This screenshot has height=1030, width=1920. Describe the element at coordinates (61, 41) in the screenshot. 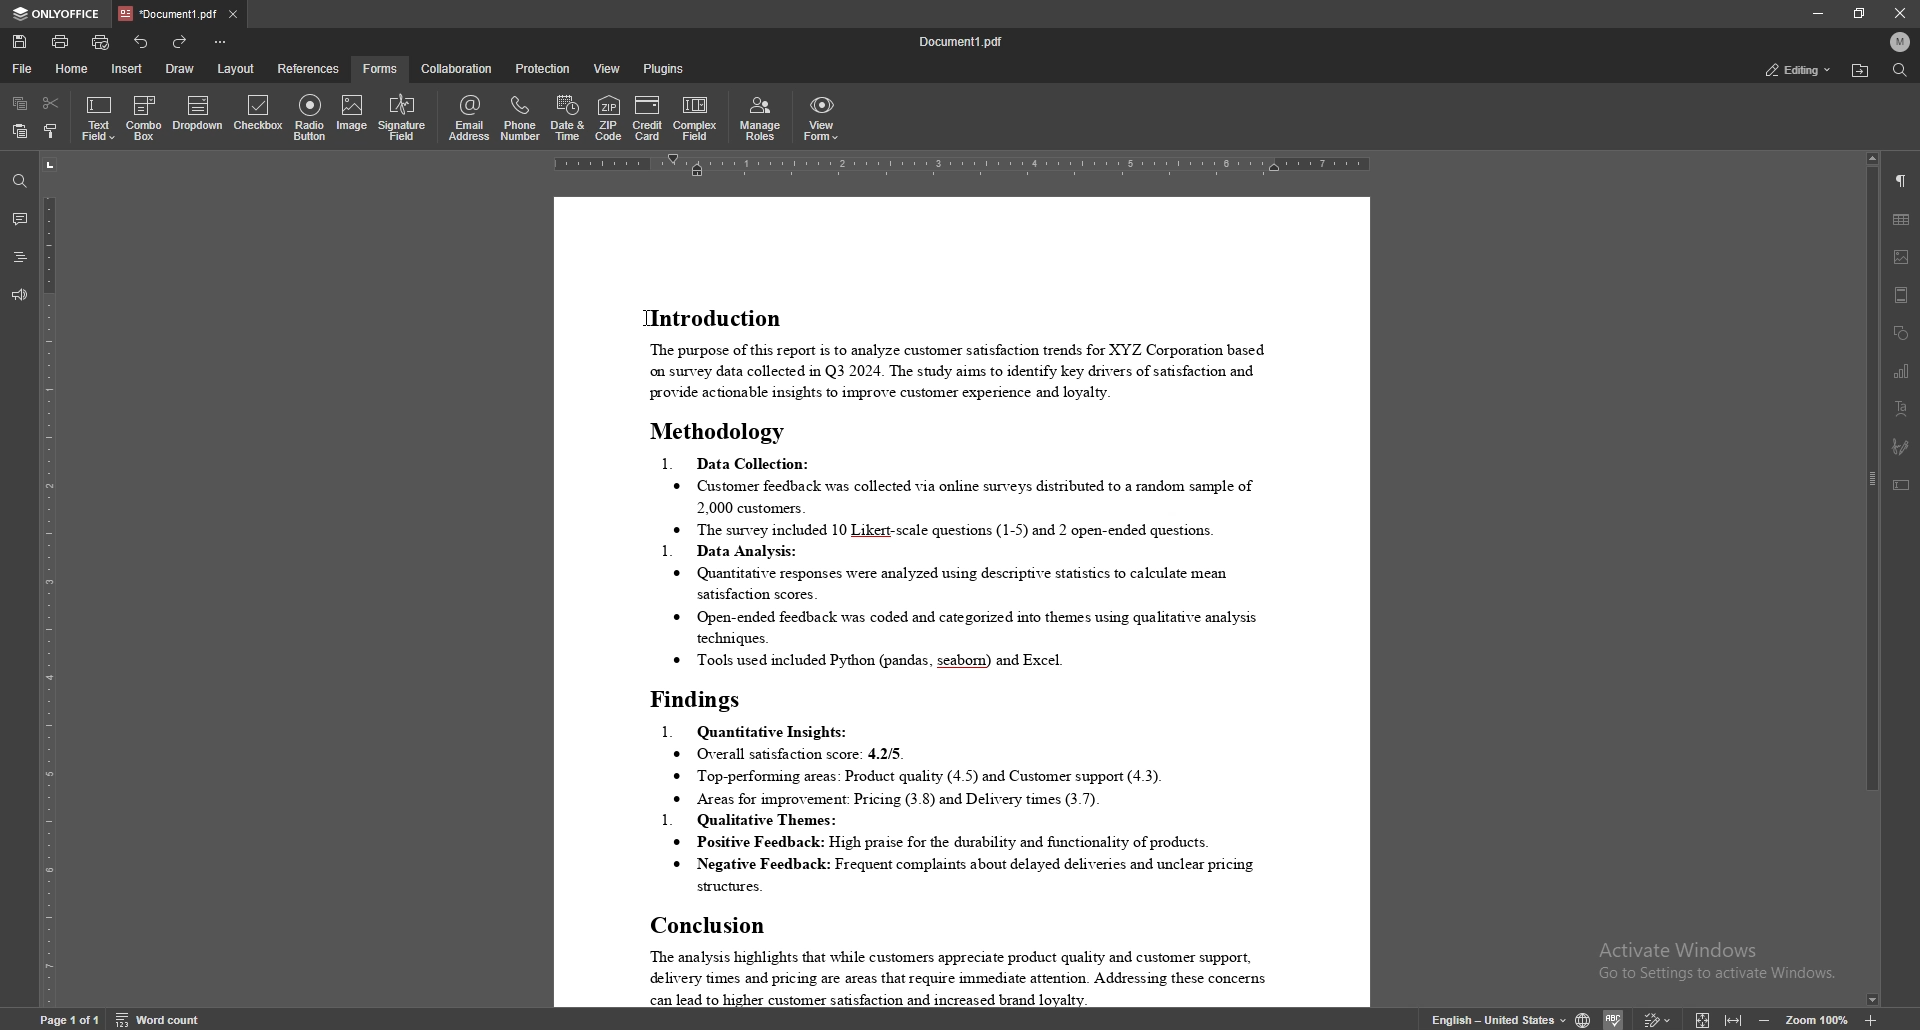

I see `print` at that location.